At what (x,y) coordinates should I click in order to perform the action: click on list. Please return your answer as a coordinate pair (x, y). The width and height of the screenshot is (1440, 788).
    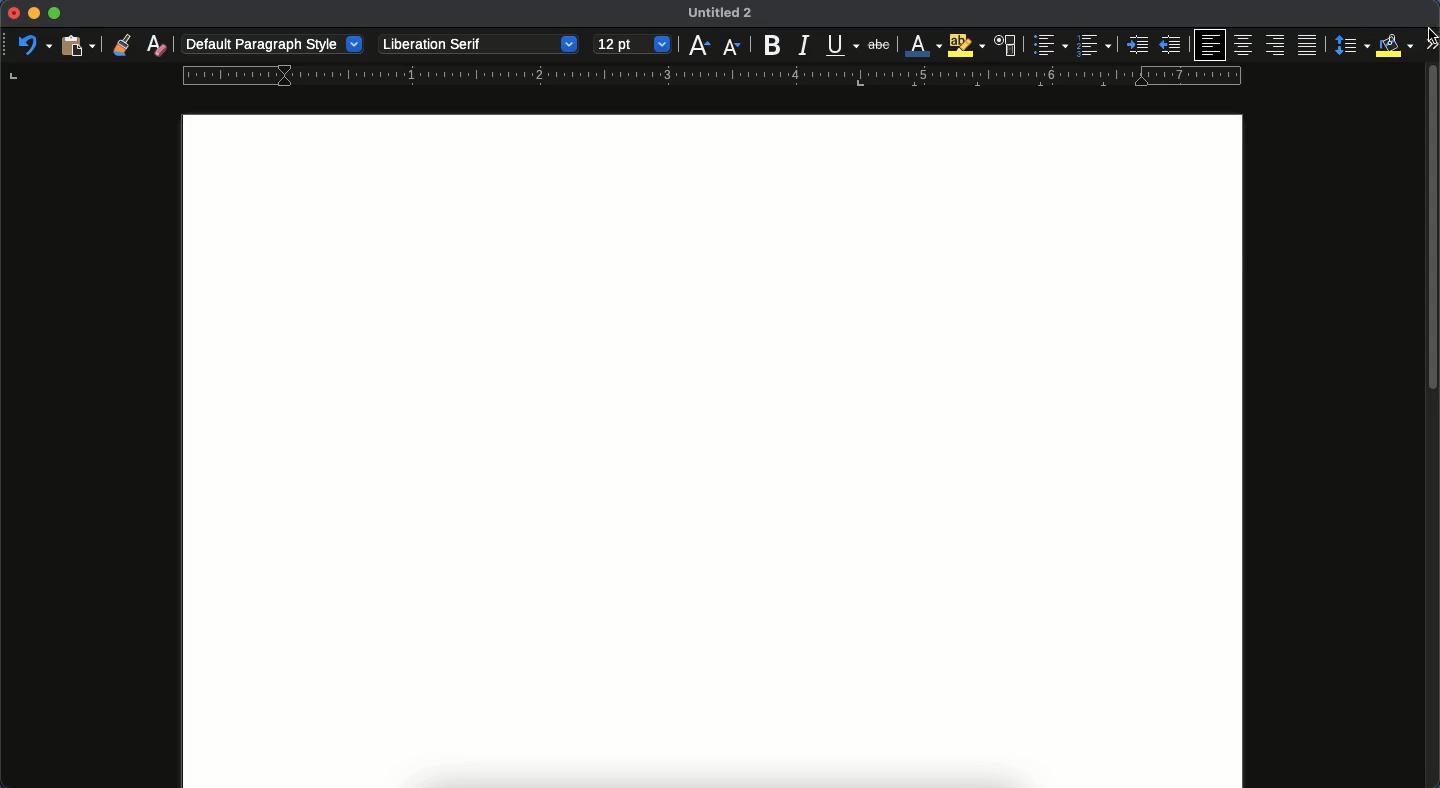
    Looking at the image, I should click on (1048, 45).